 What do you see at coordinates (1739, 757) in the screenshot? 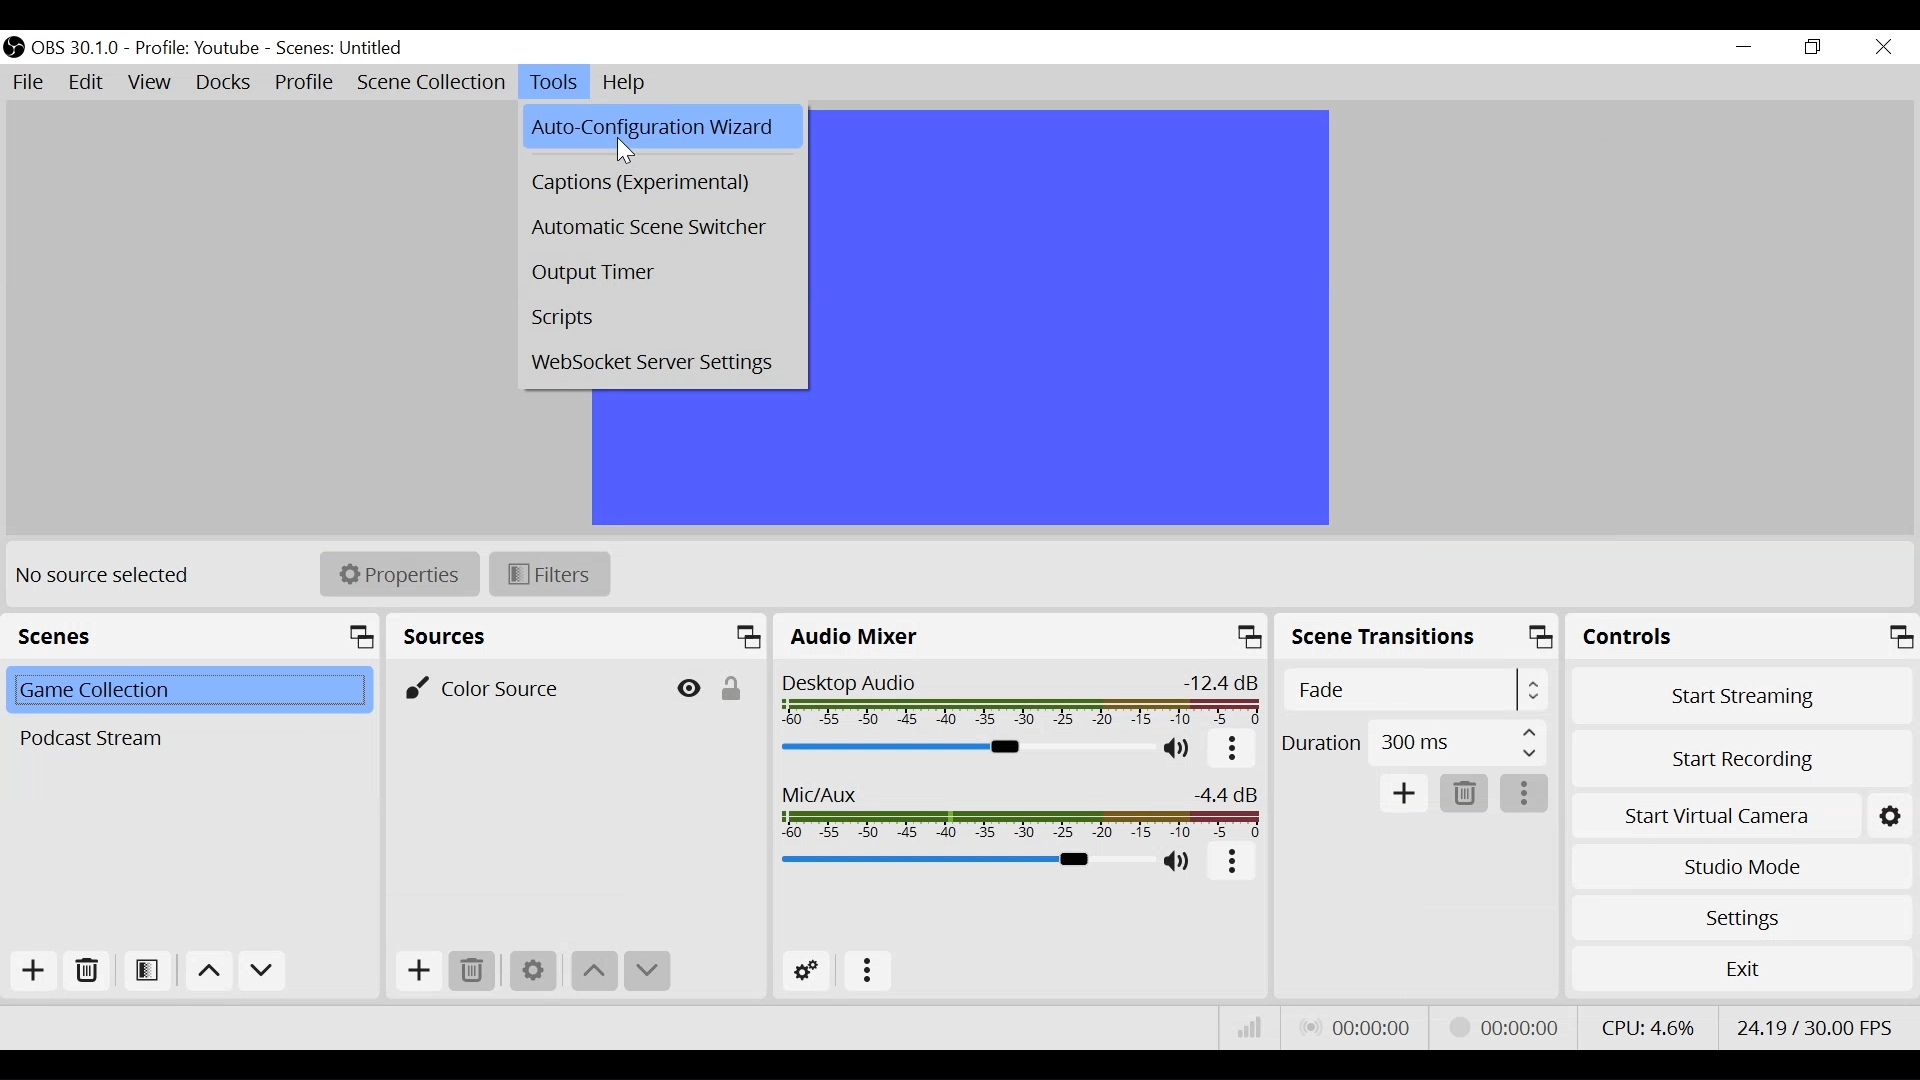
I see `Start Recording` at bounding box center [1739, 757].